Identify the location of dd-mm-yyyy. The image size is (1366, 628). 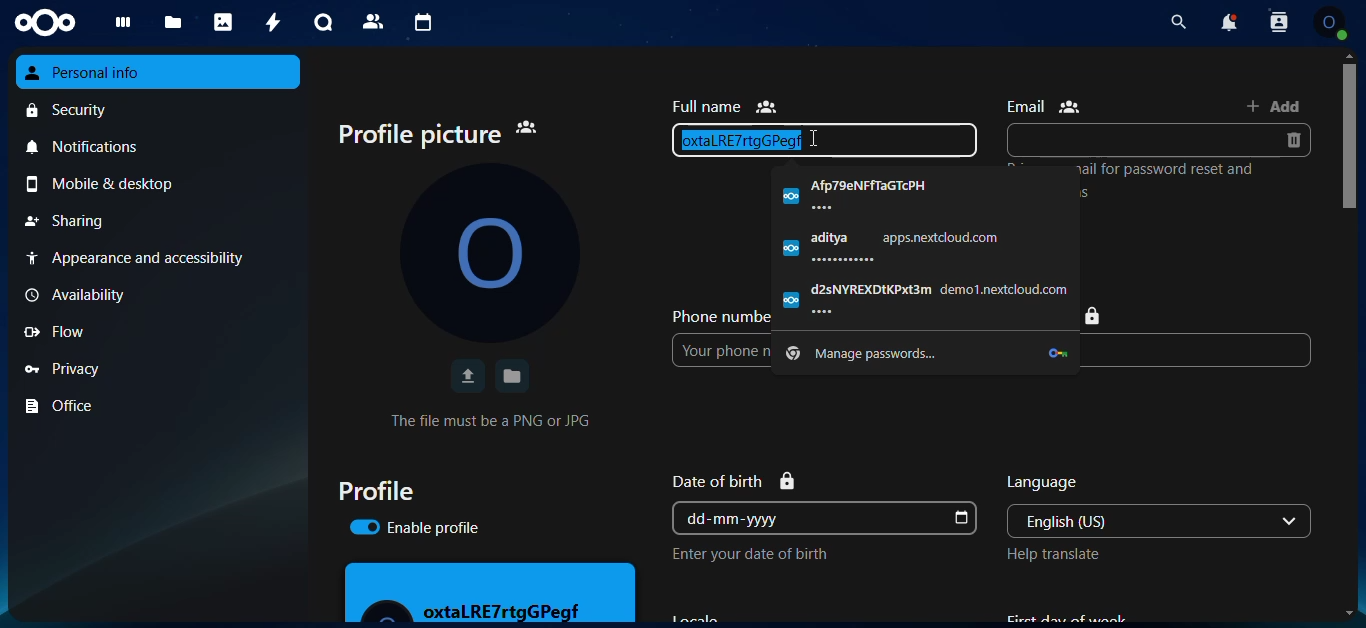
(809, 518).